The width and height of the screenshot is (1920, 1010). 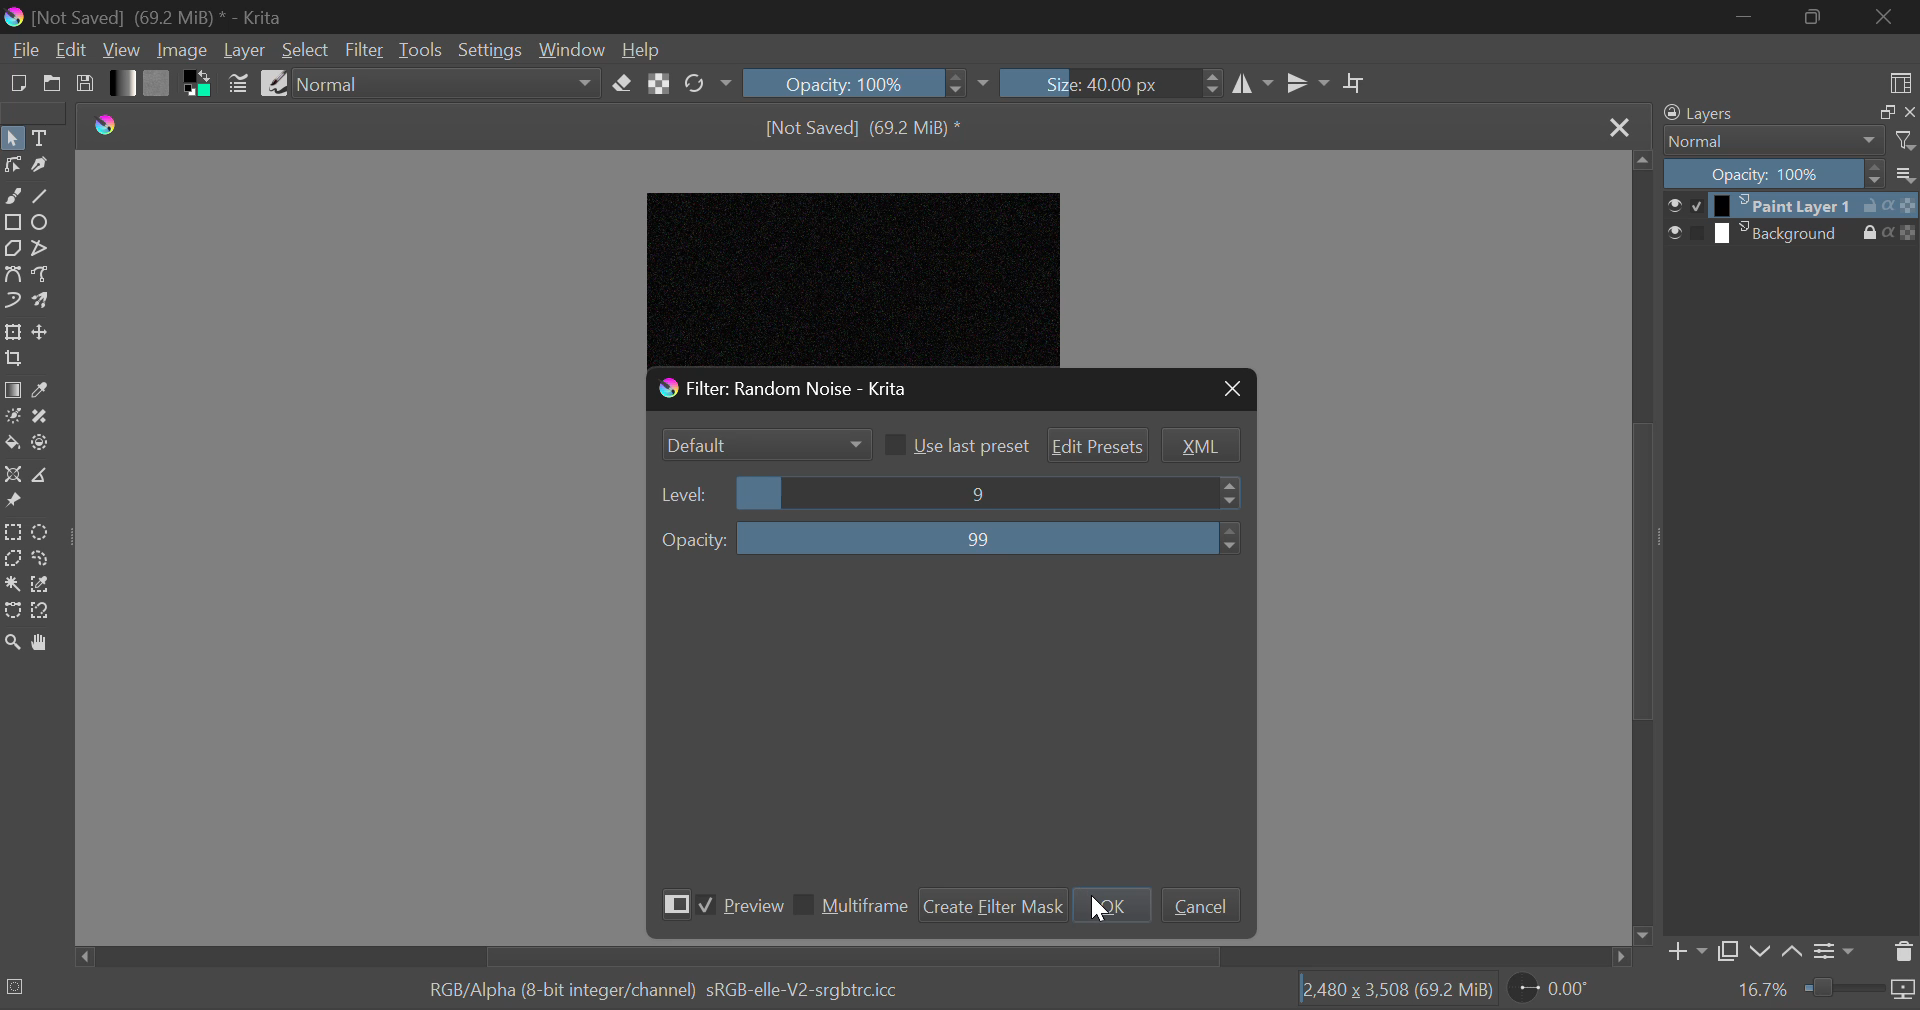 What do you see at coordinates (44, 532) in the screenshot?
I see `Circular Selection` at bounding box center [44, 532].